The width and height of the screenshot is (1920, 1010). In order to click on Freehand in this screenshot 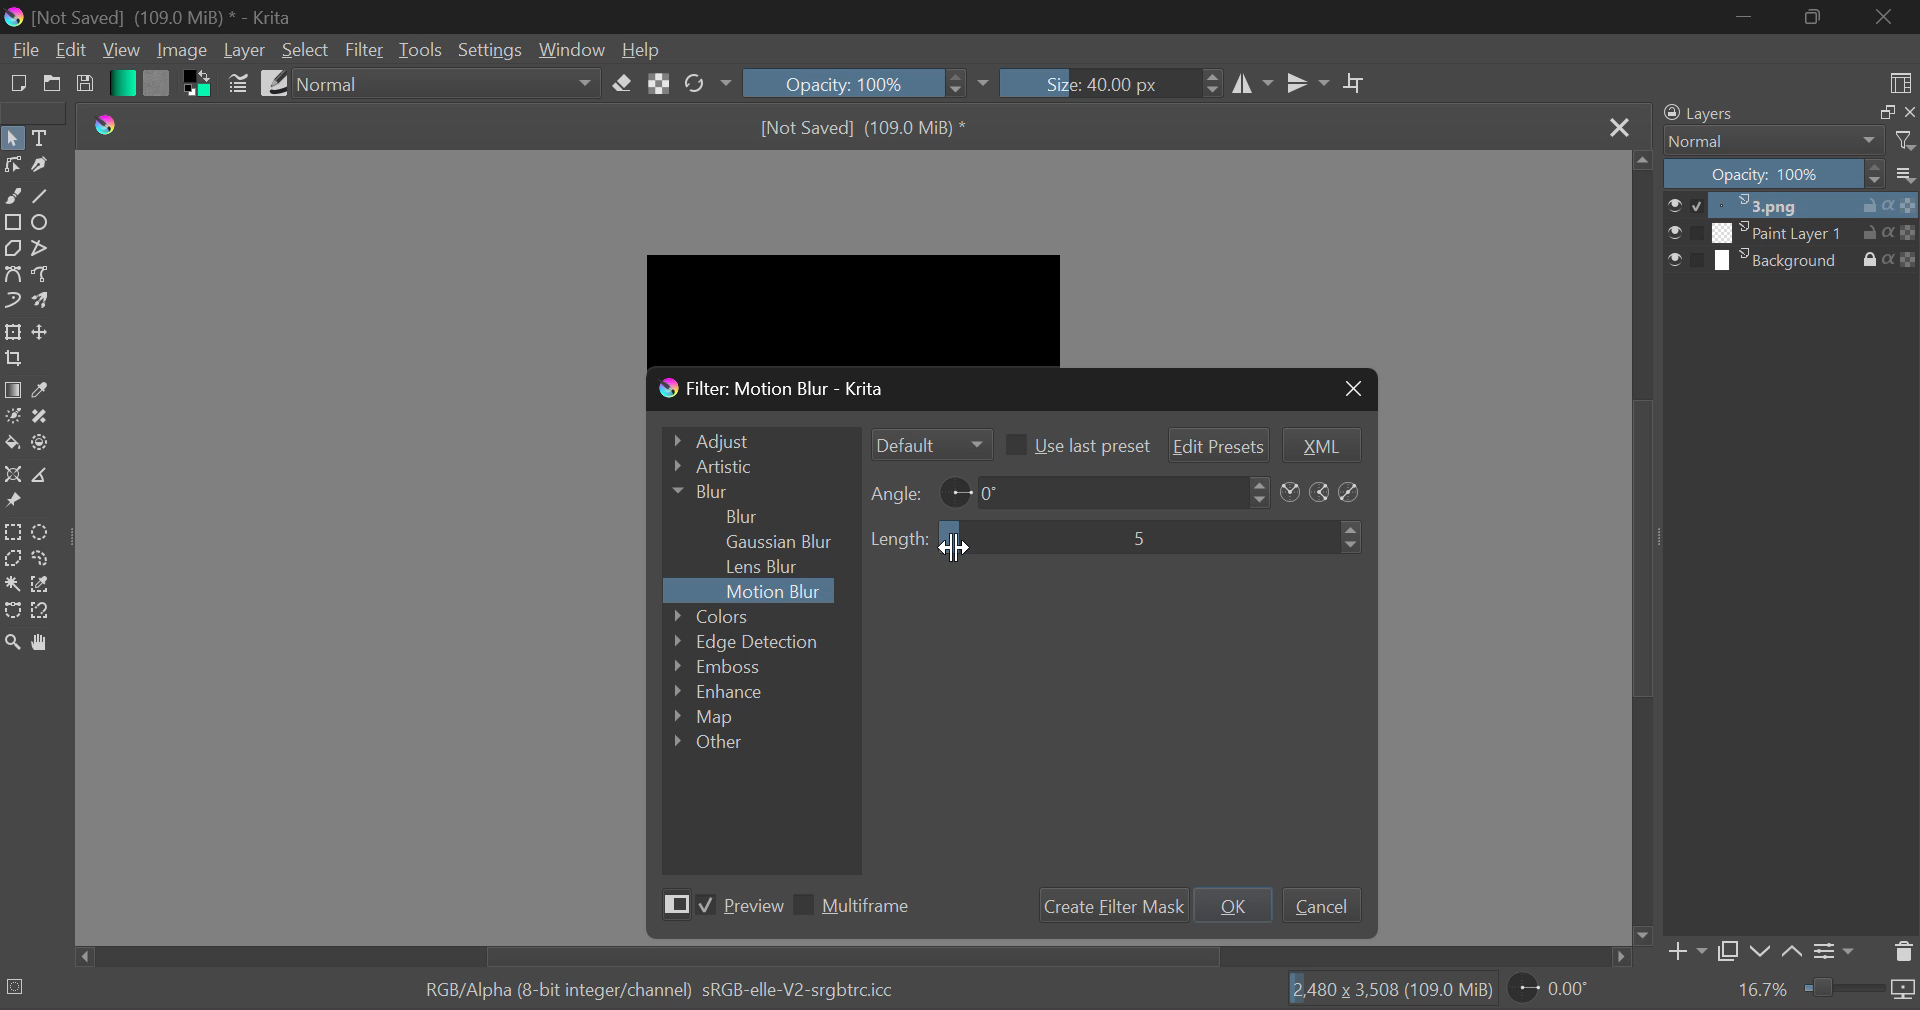, I will do `click(13, 196)`.